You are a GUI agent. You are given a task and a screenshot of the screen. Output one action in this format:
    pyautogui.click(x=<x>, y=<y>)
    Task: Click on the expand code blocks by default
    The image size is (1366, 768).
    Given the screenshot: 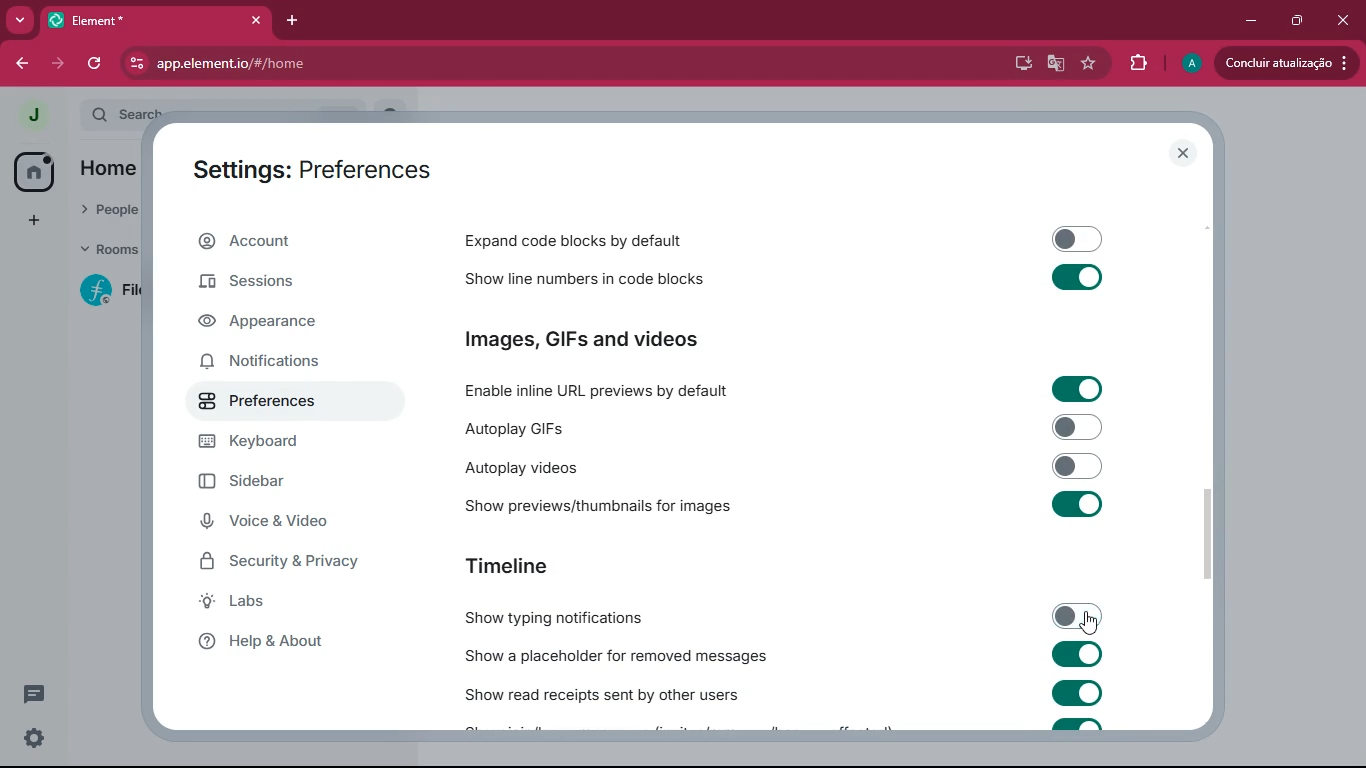 What is the action you would take?
    pyautogui.click(x=612, y=240)
    